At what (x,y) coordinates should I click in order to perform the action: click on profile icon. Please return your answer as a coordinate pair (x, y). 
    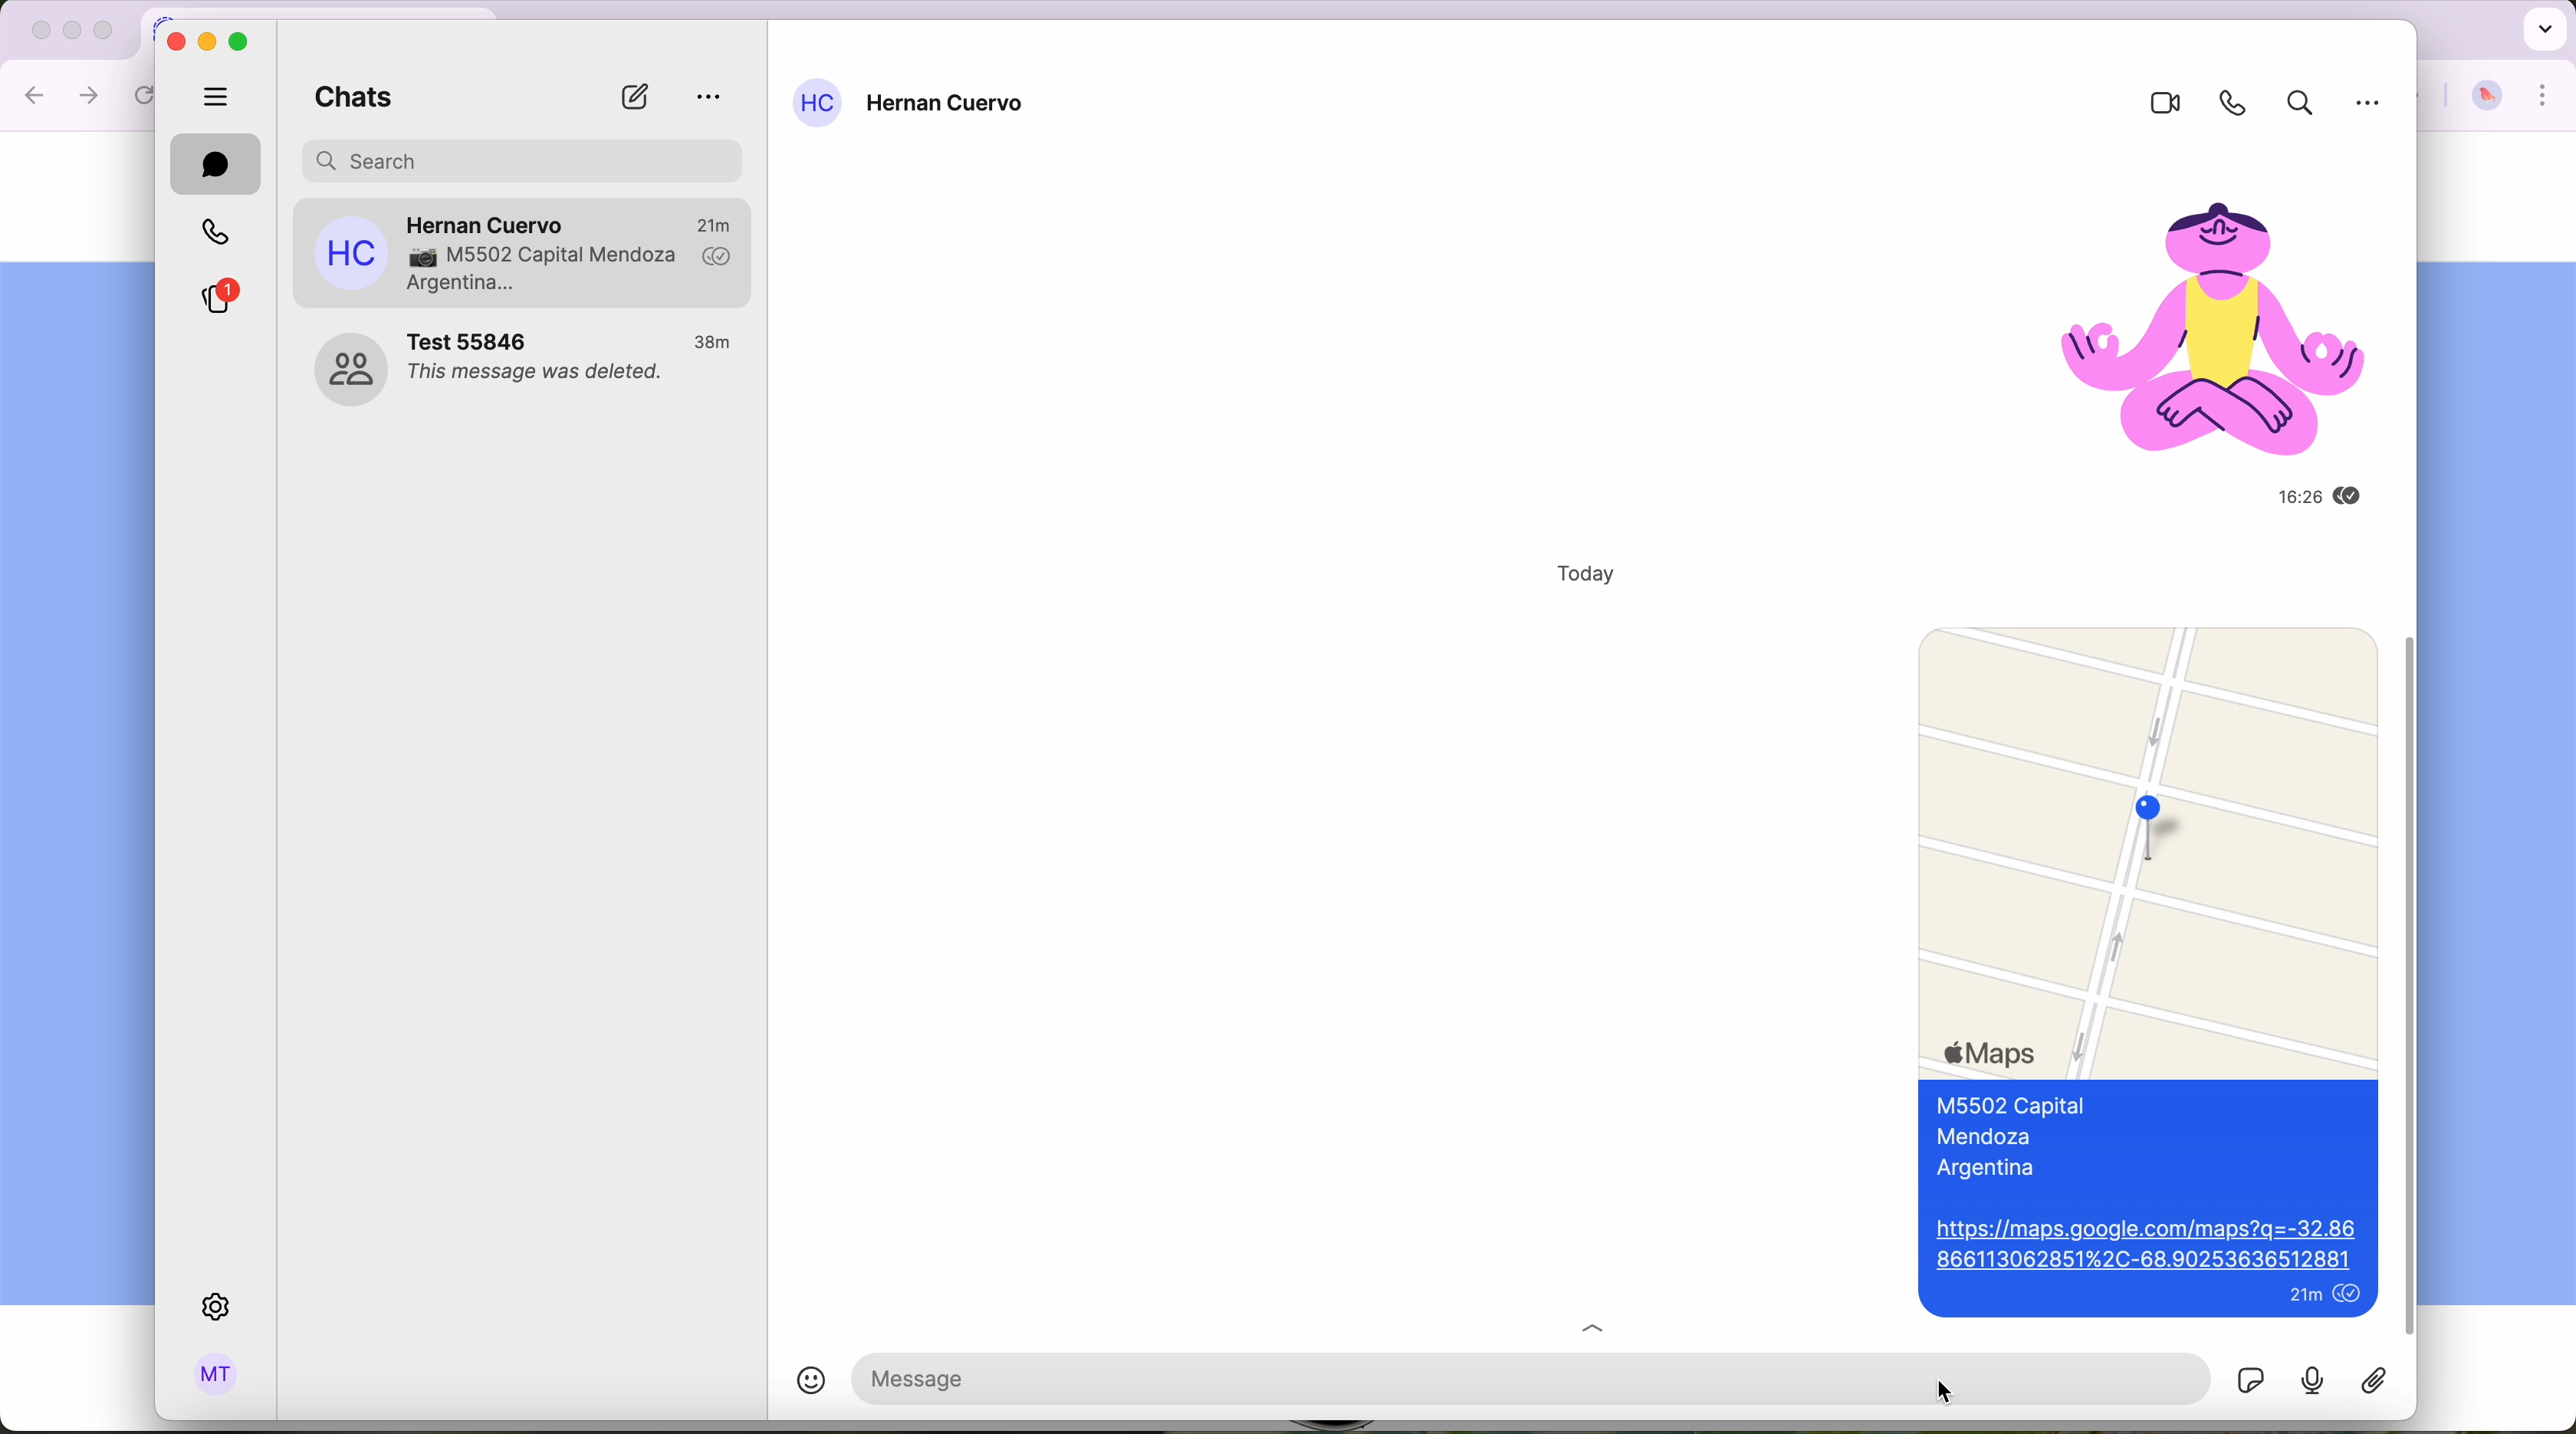
    Looking at the image, I should click on (817, 103).